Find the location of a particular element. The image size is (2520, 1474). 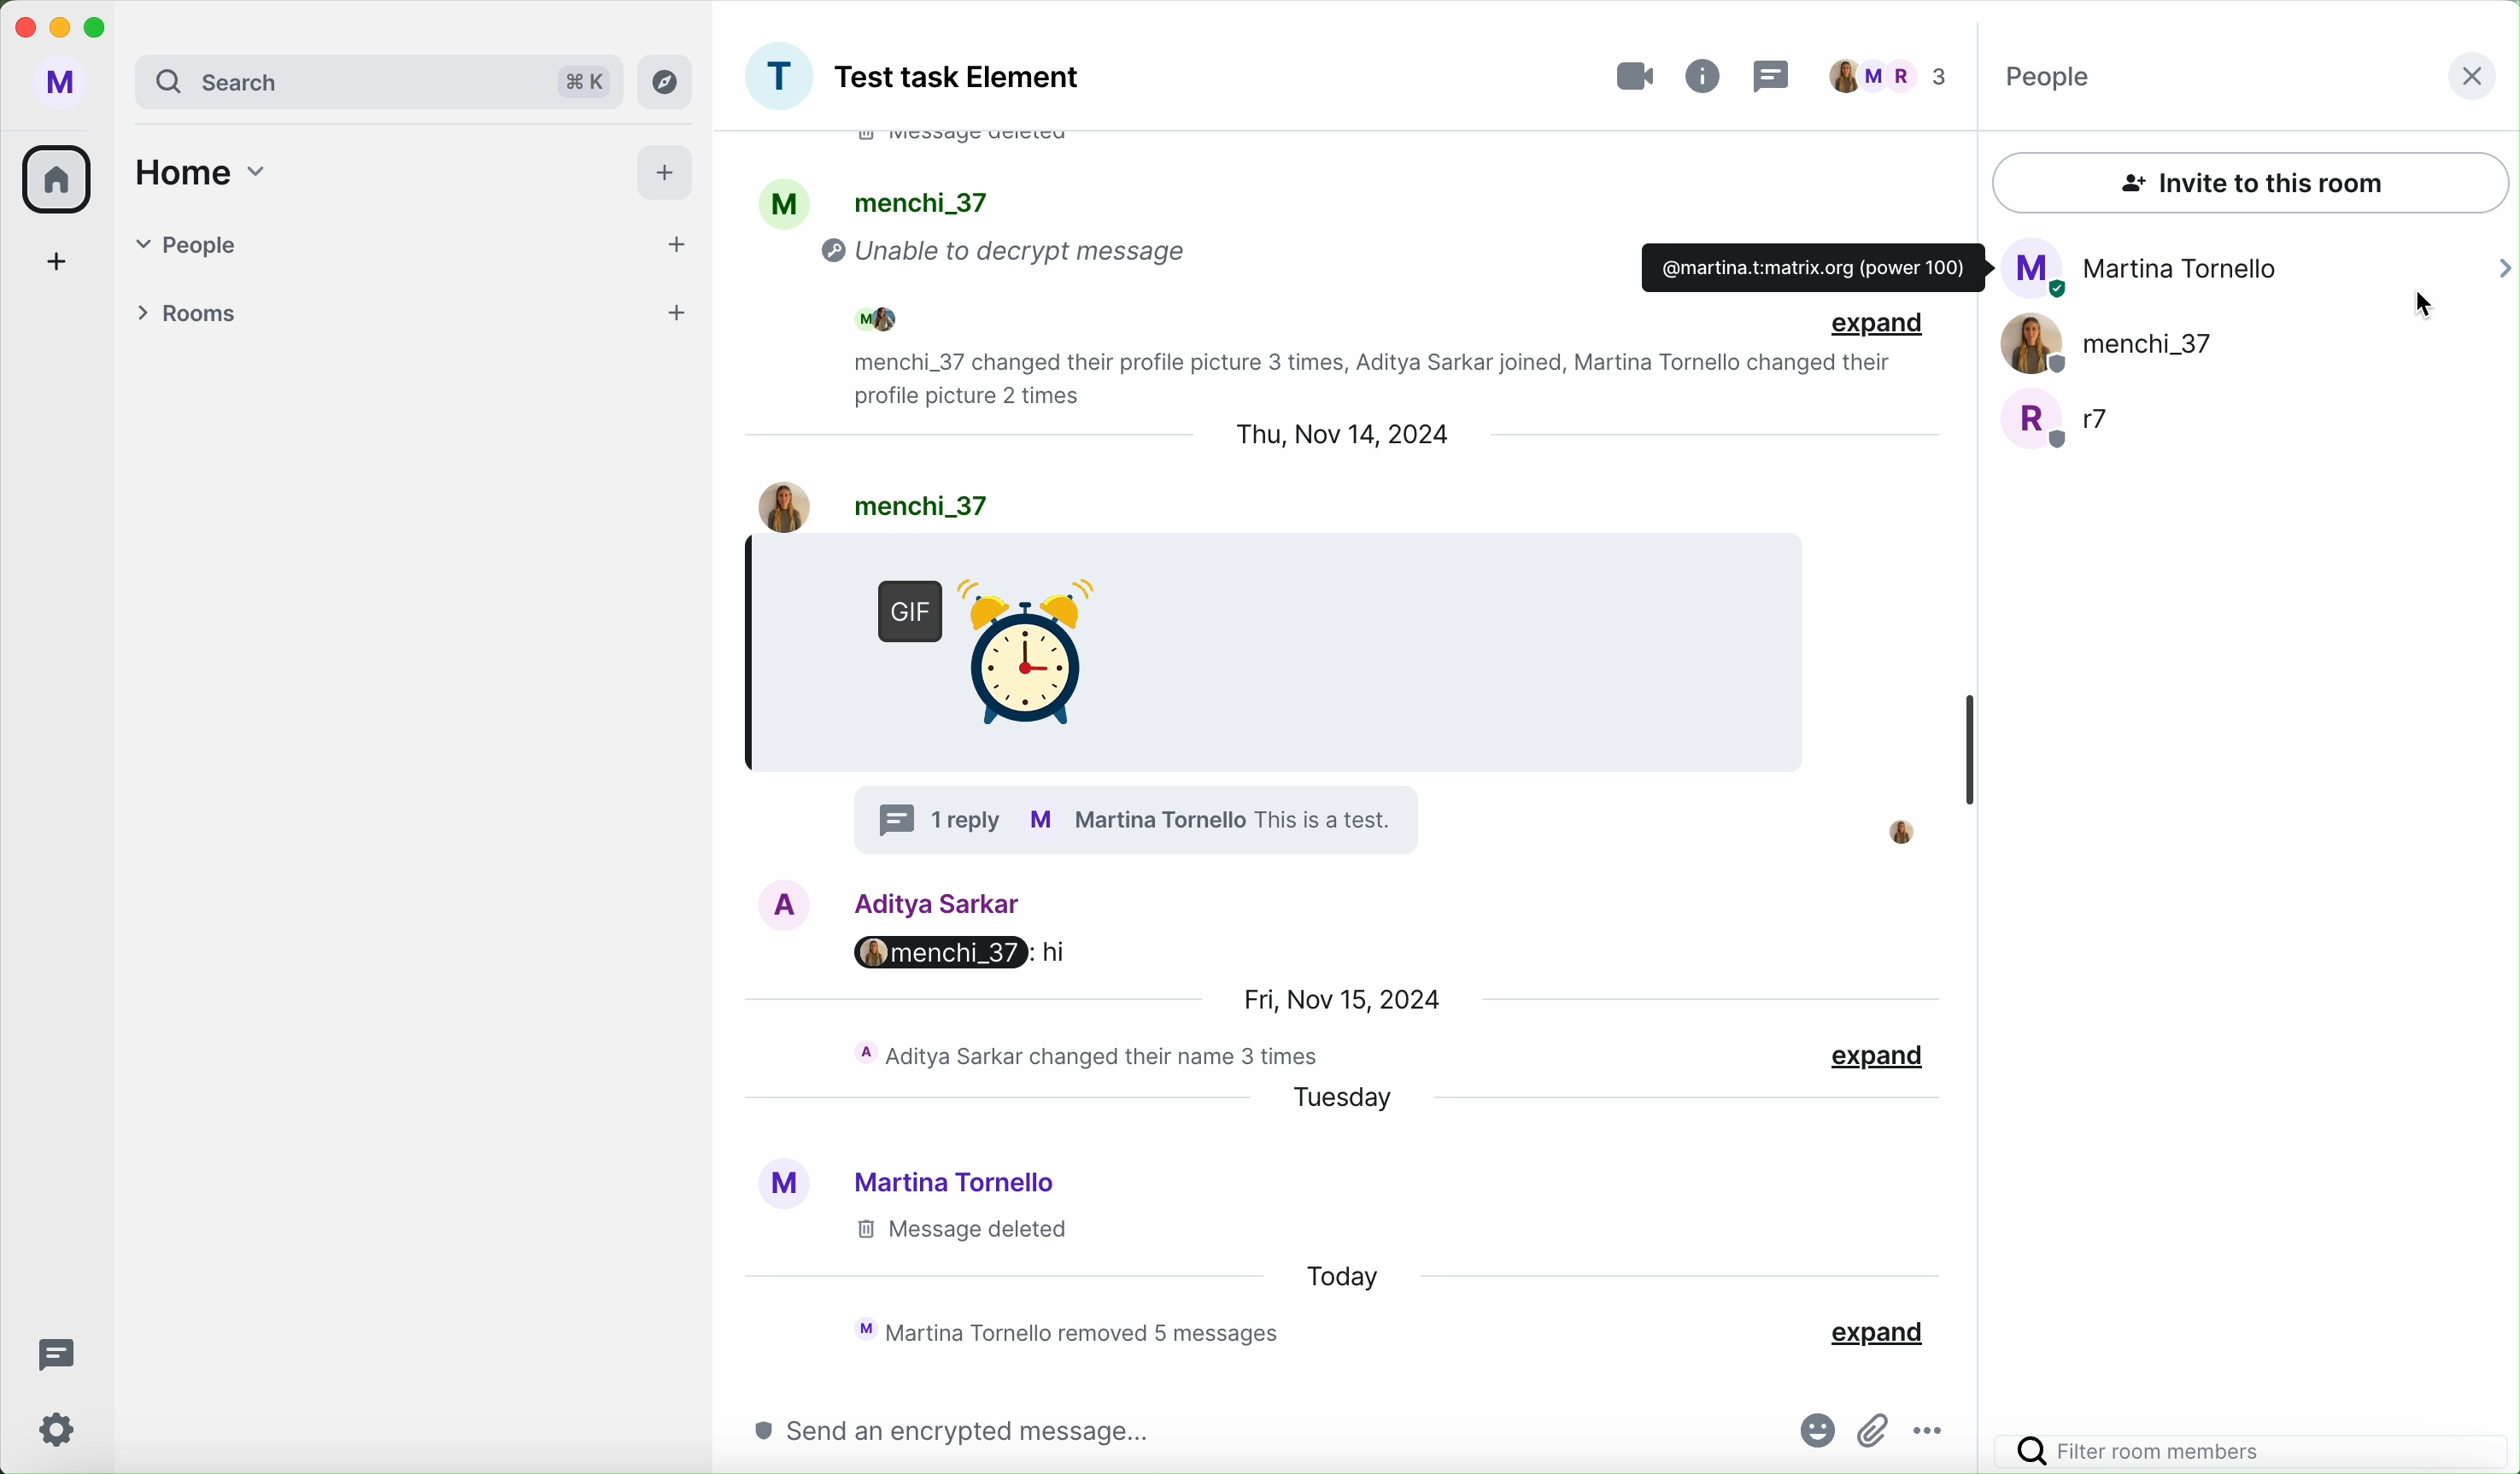

short cut is located at coordinates (573, 83).